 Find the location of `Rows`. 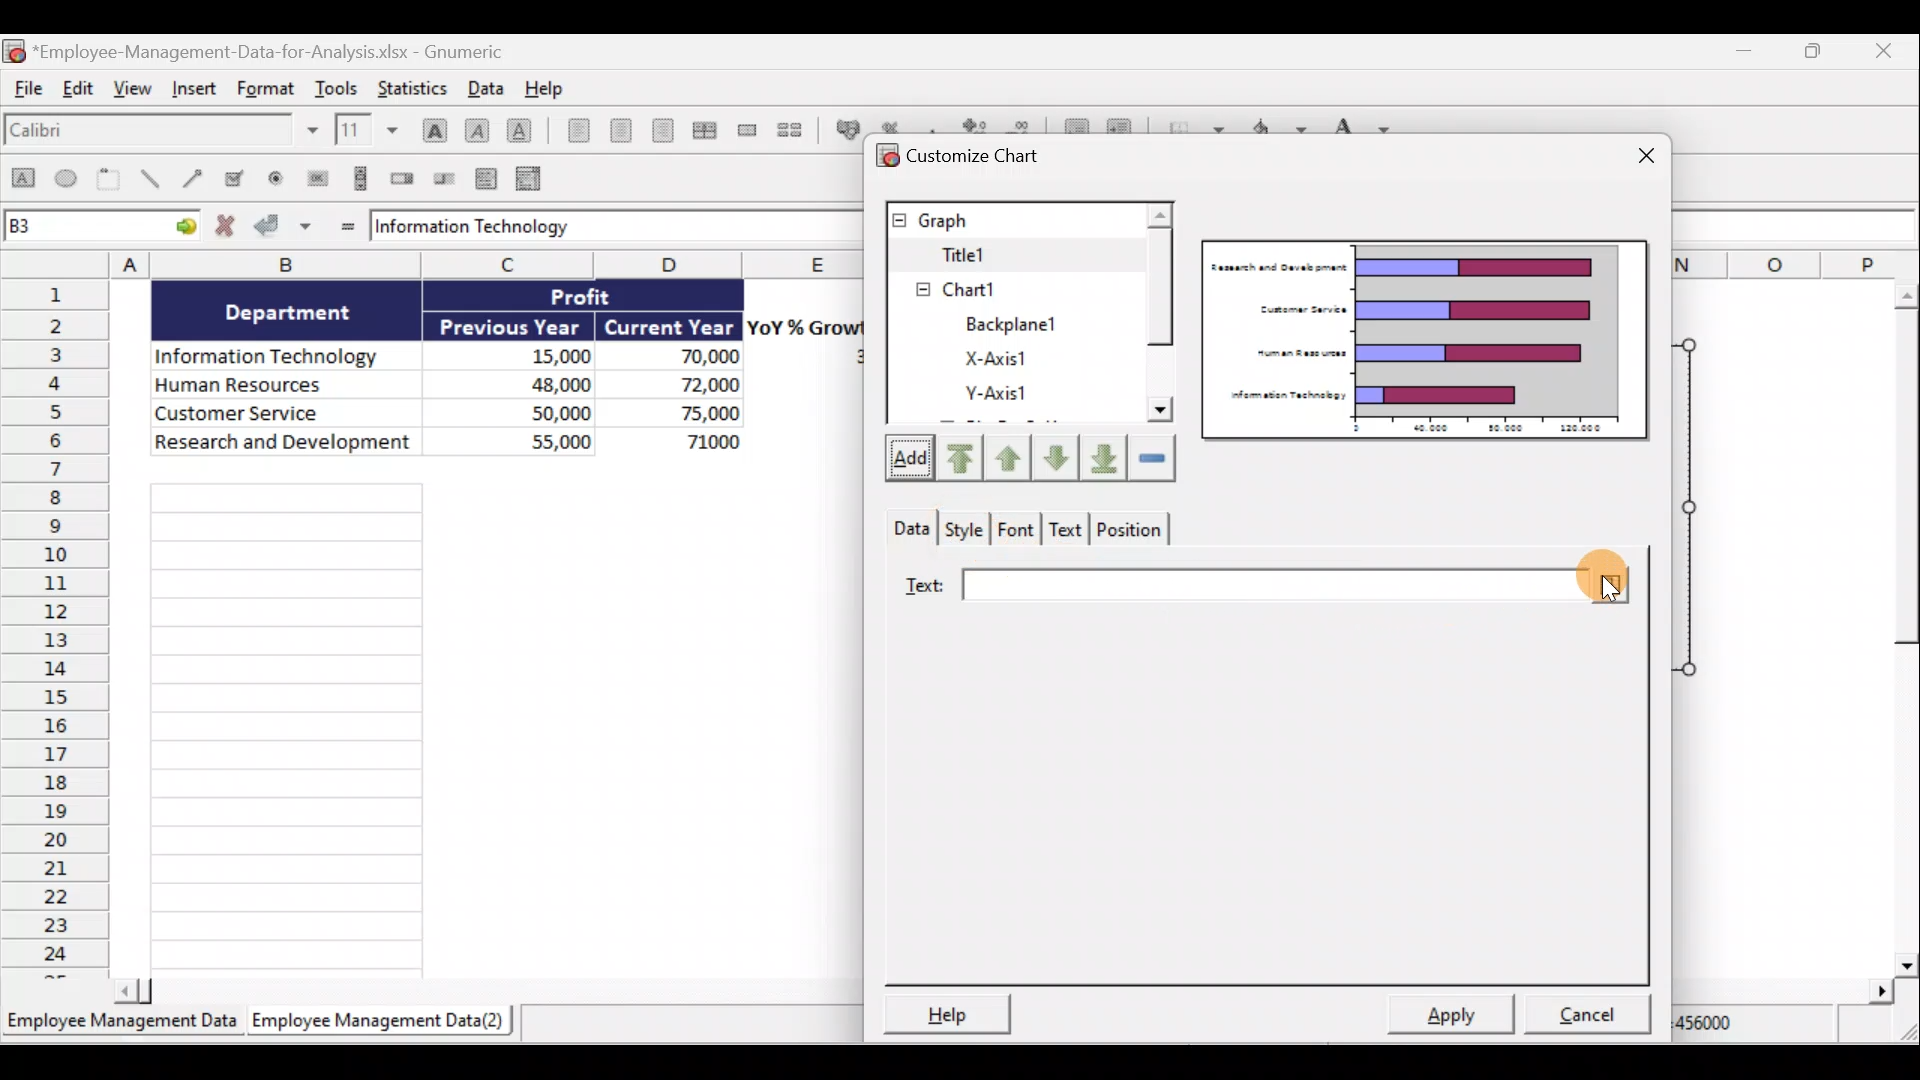

Rows is located at coordinates (56, 630).